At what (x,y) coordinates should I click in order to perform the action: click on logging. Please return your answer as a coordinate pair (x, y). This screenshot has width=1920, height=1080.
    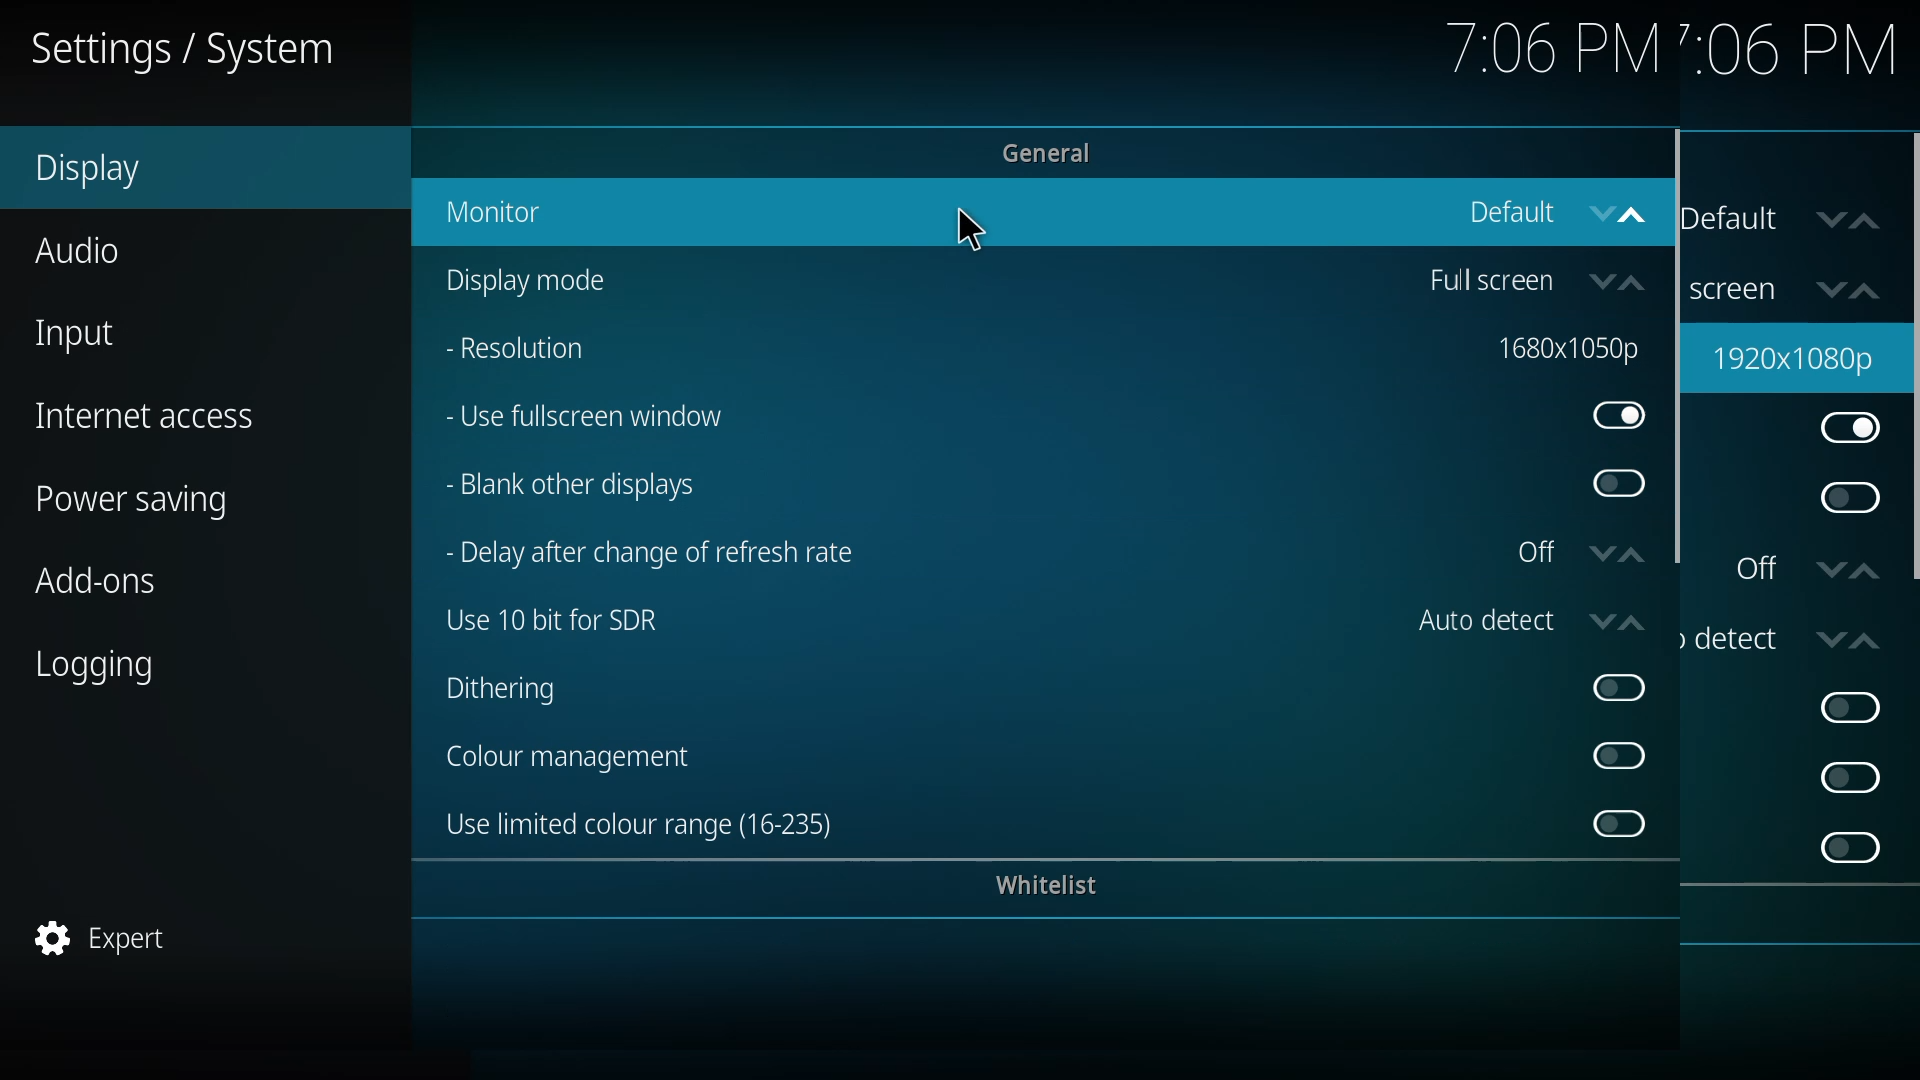
    Looking at the image, I should click on (122, 689).